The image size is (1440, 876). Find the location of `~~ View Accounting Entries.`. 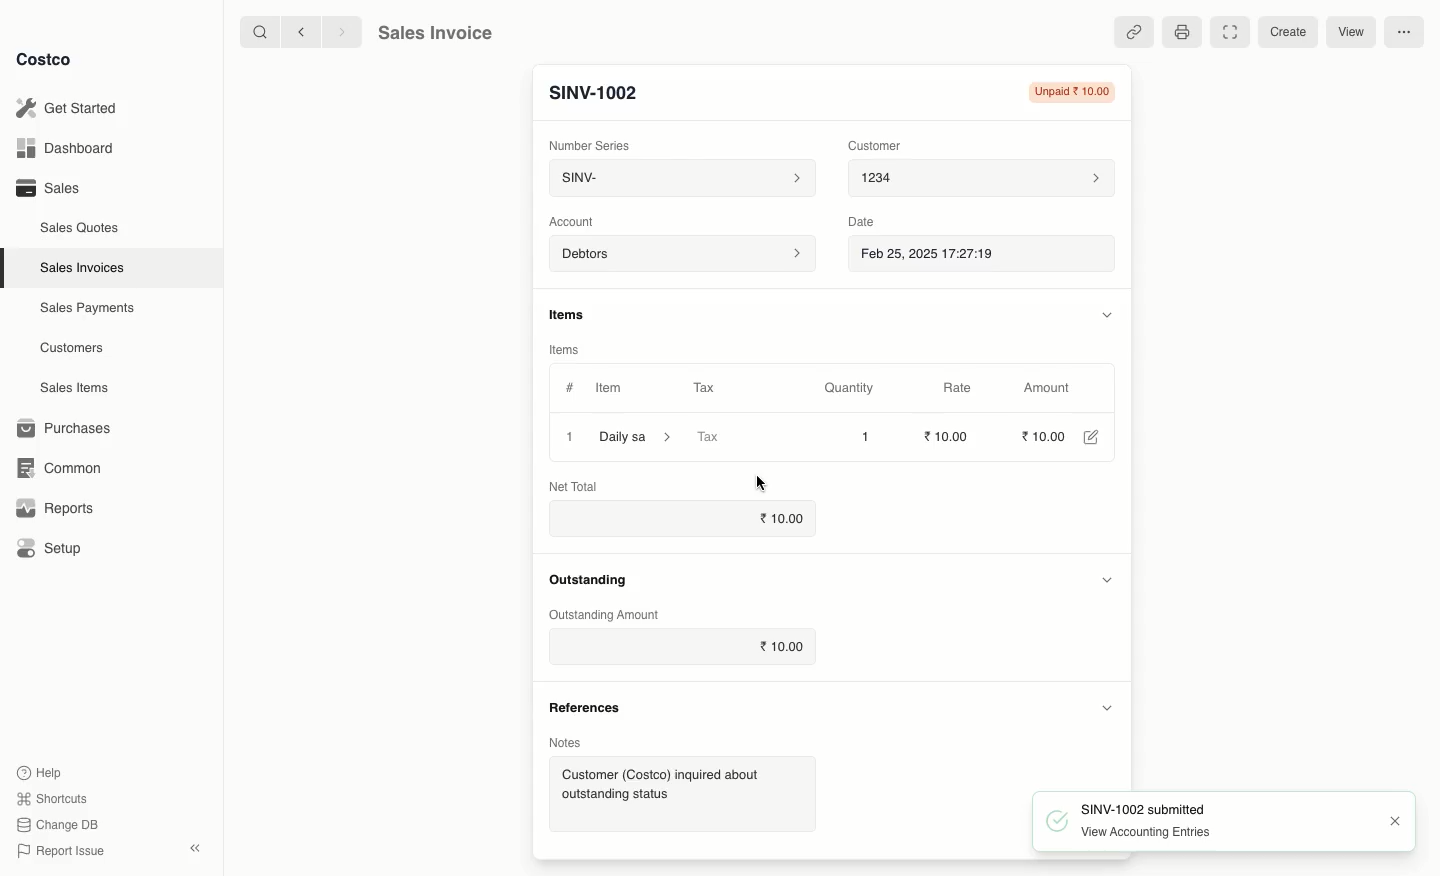

~~ View Accounting Entries. is located at coordinates (1136, 832).